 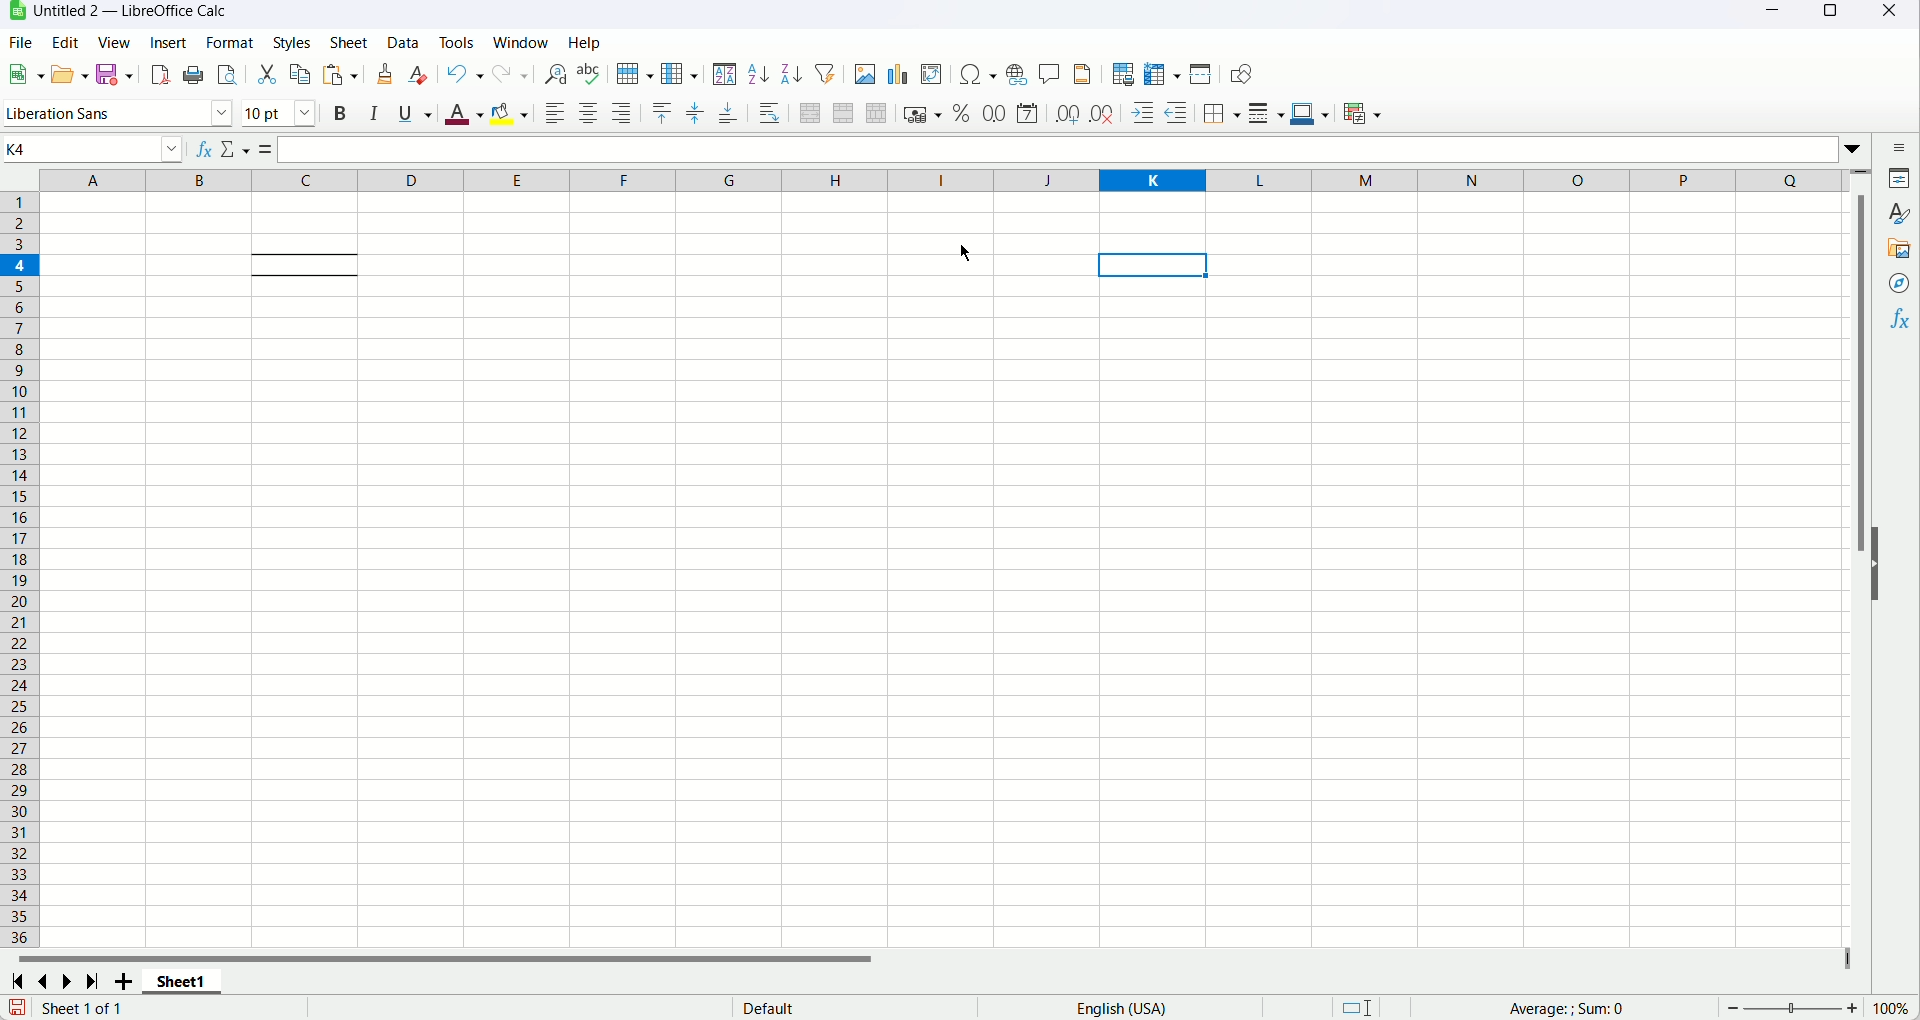 I want to click on Bold, so click(x=338, y=115).